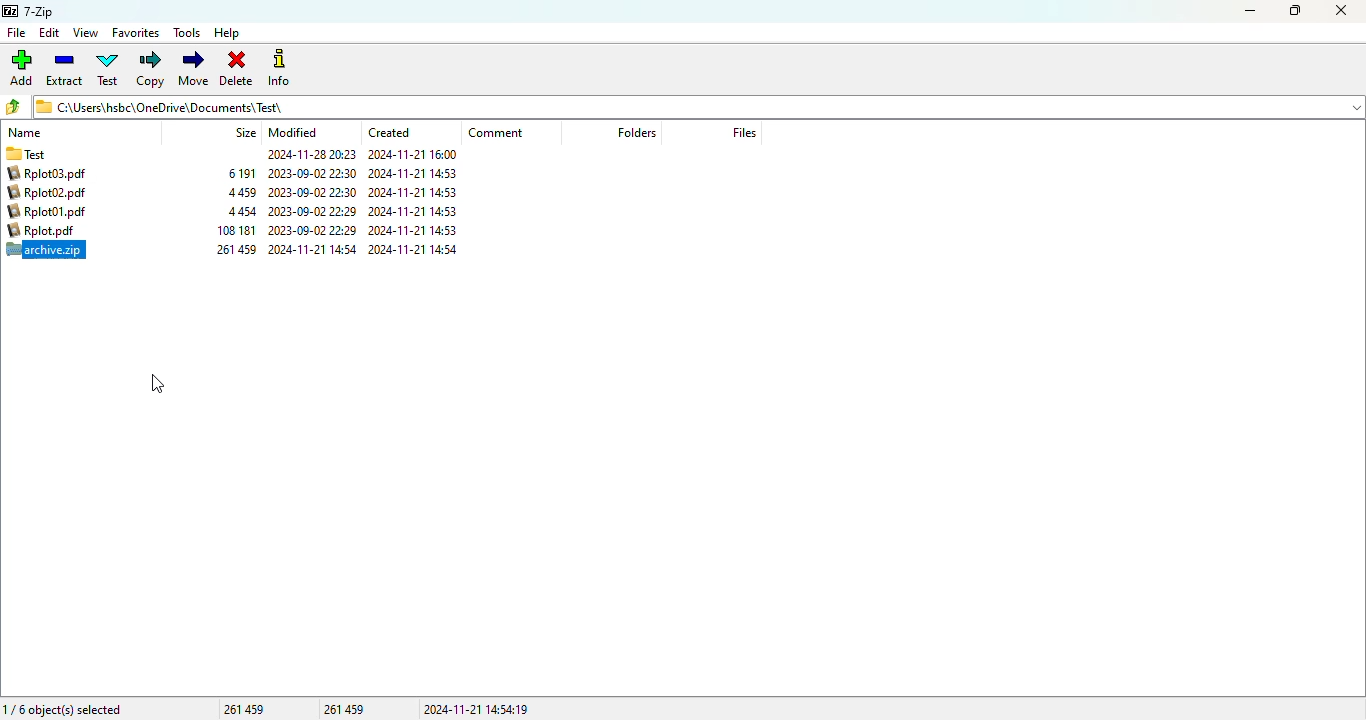 The width and height of the screenshot is (1366, 720). I want to click on 261 459, so click(346, 708).